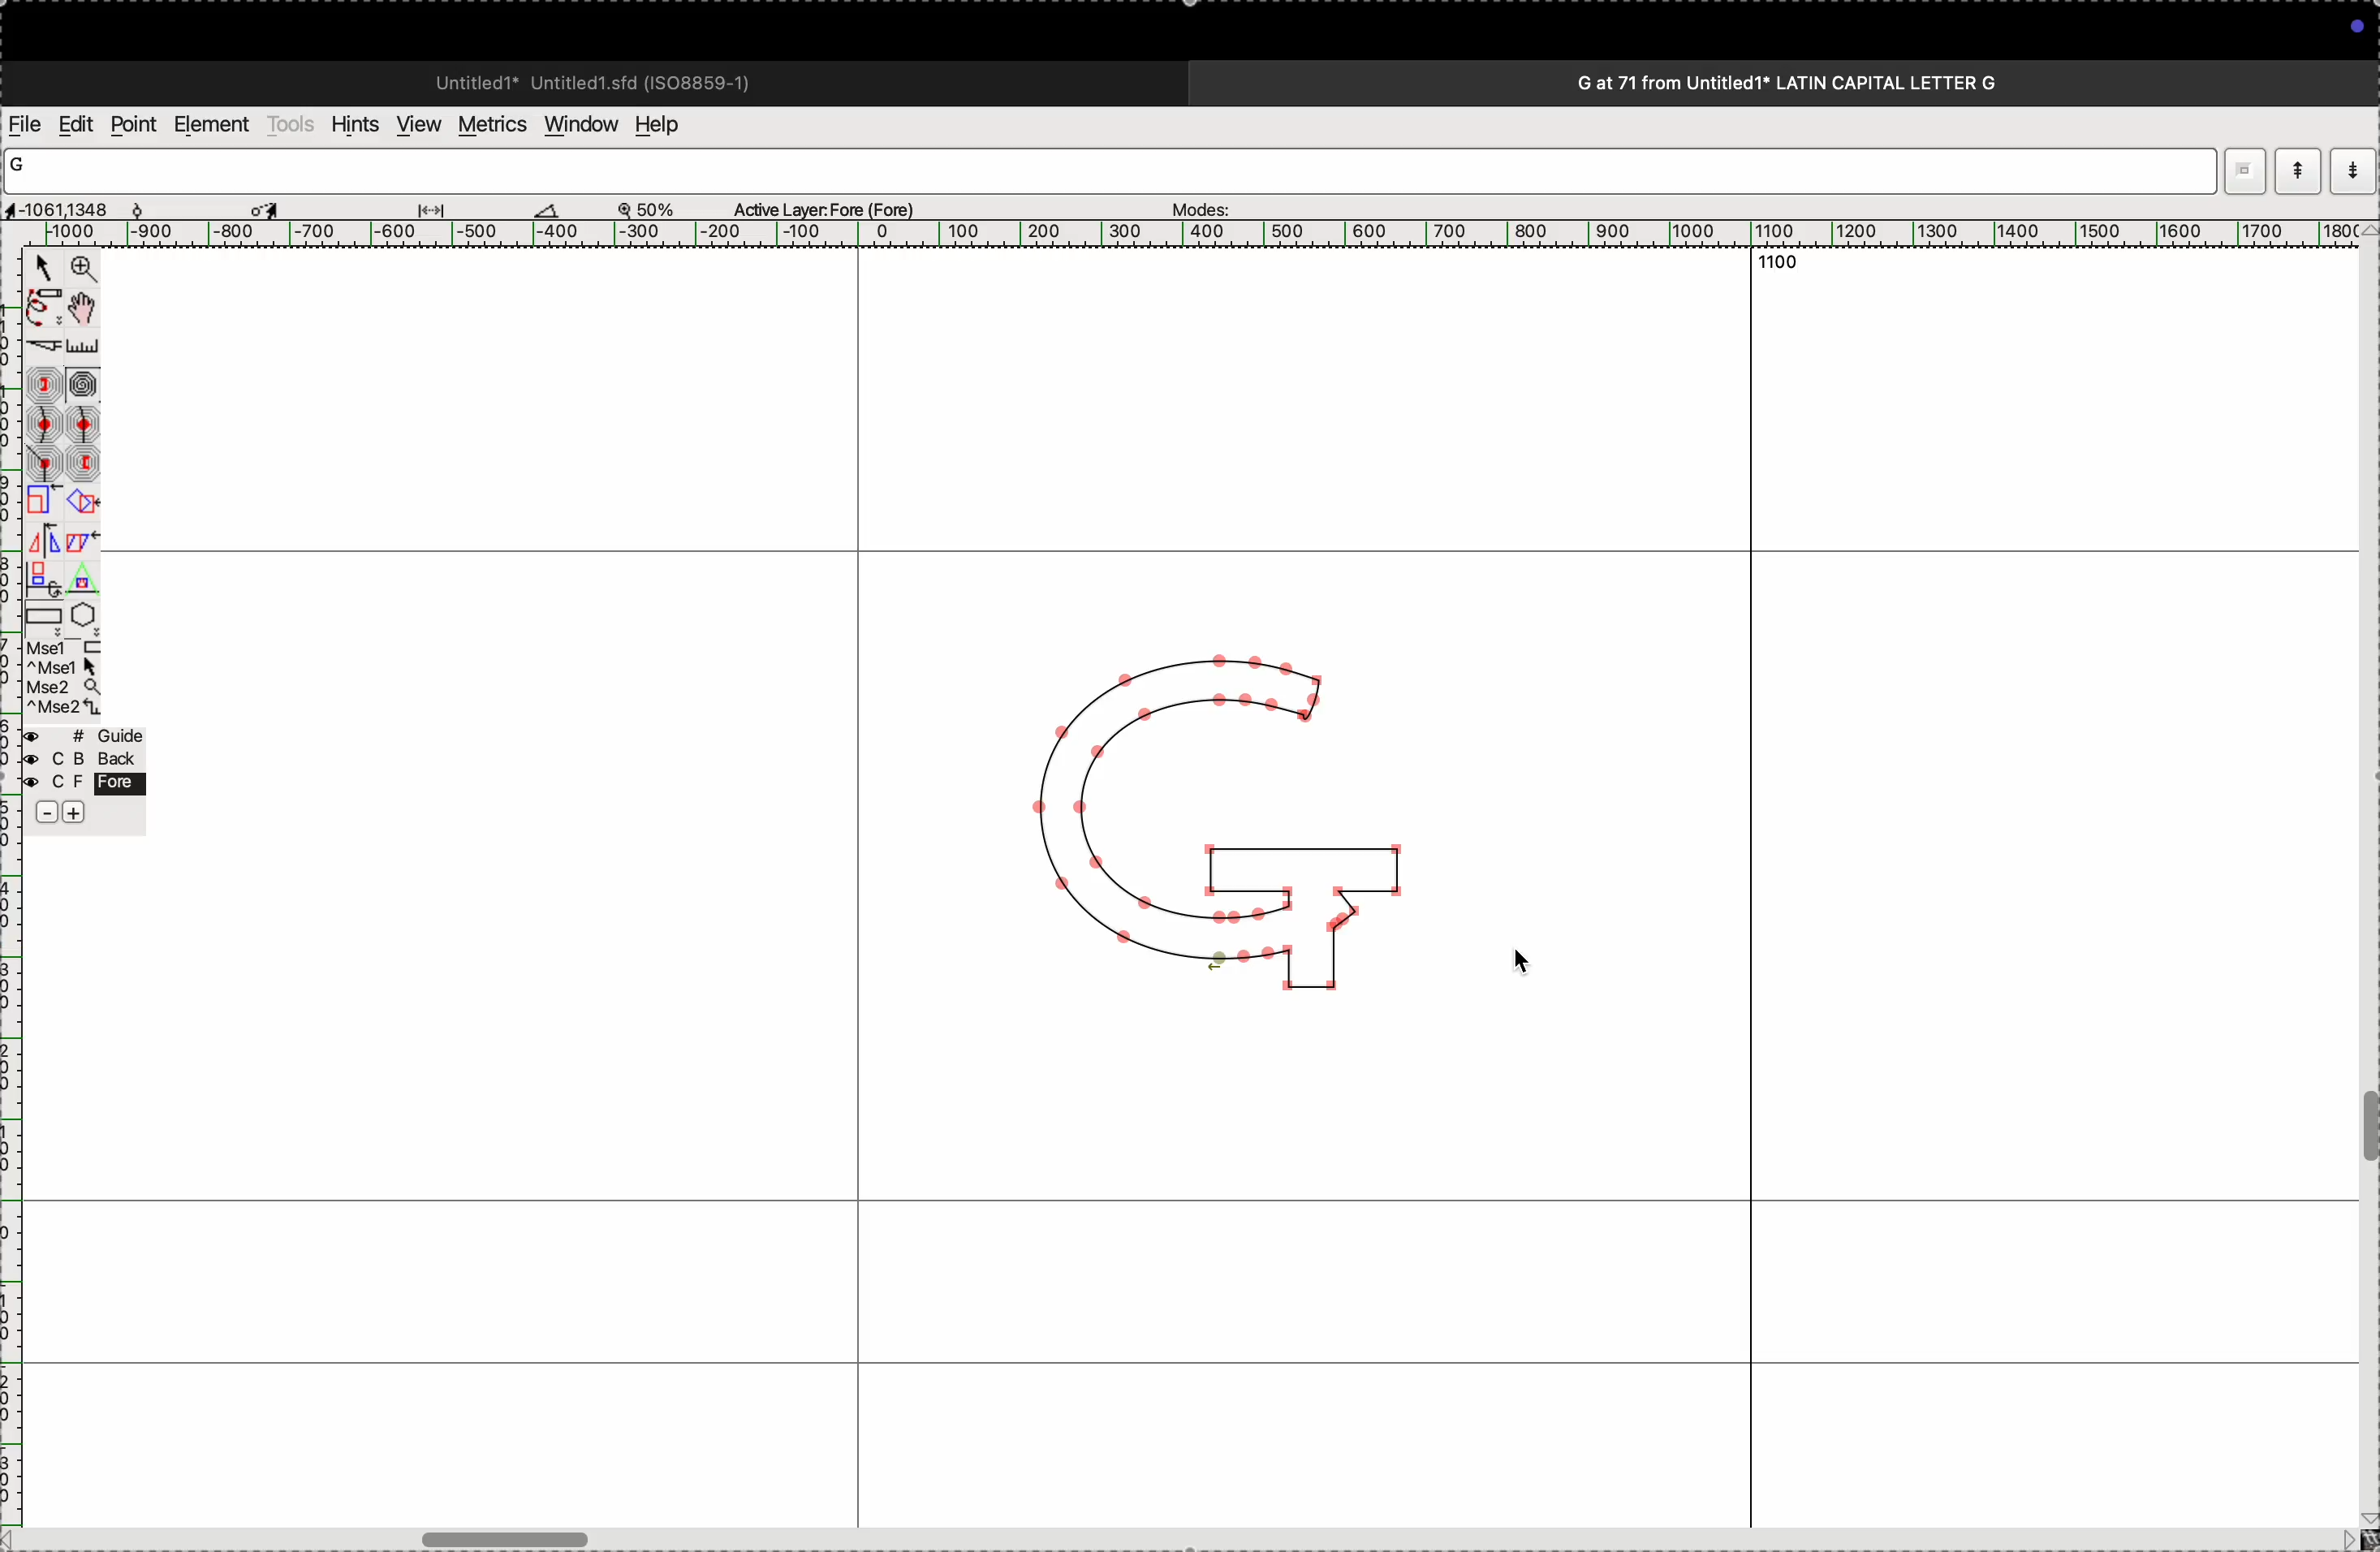 The height and width of the screenshot is (1552, 2380). Describe the element at coordinates (294, 129) in the screenshot. I see `tools` at that location.